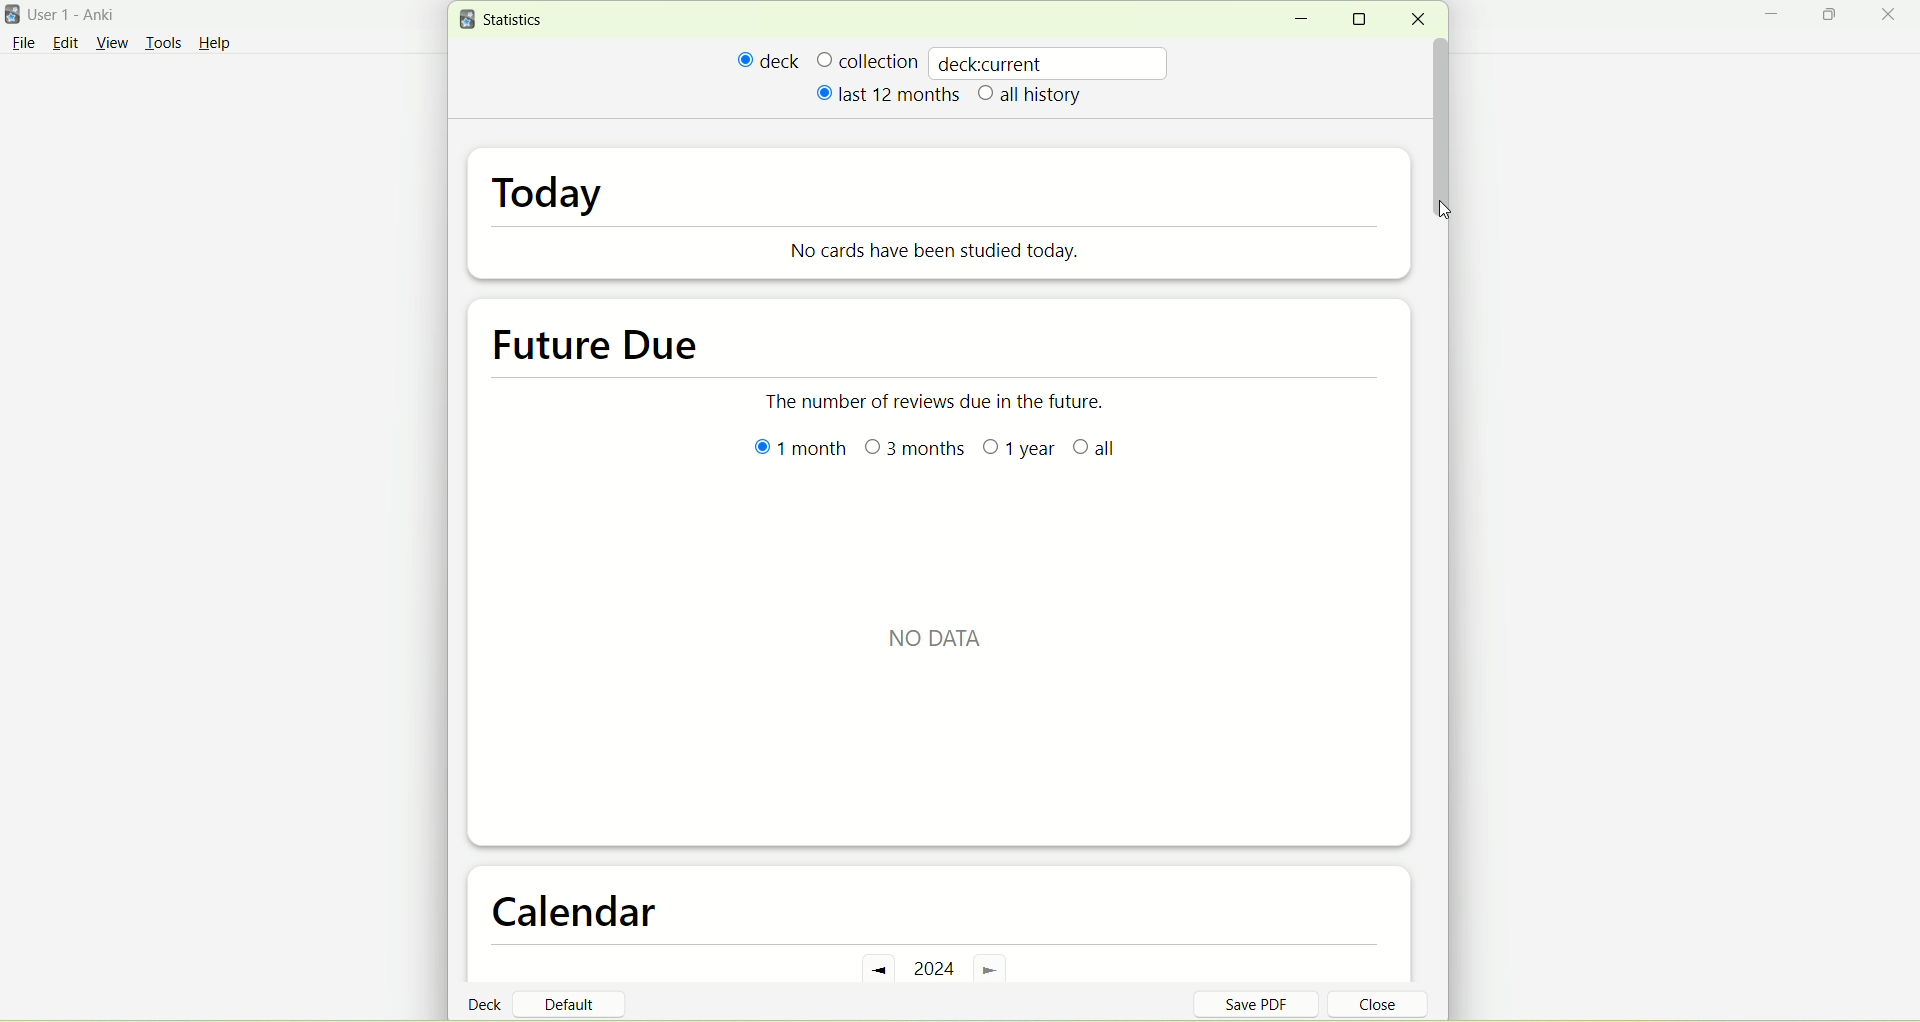 The width and height of the screenshot is (1920, 1022). Describe the element at coordinates (1051, 62) in the screenshot. I see `deckcurrent` at that location.